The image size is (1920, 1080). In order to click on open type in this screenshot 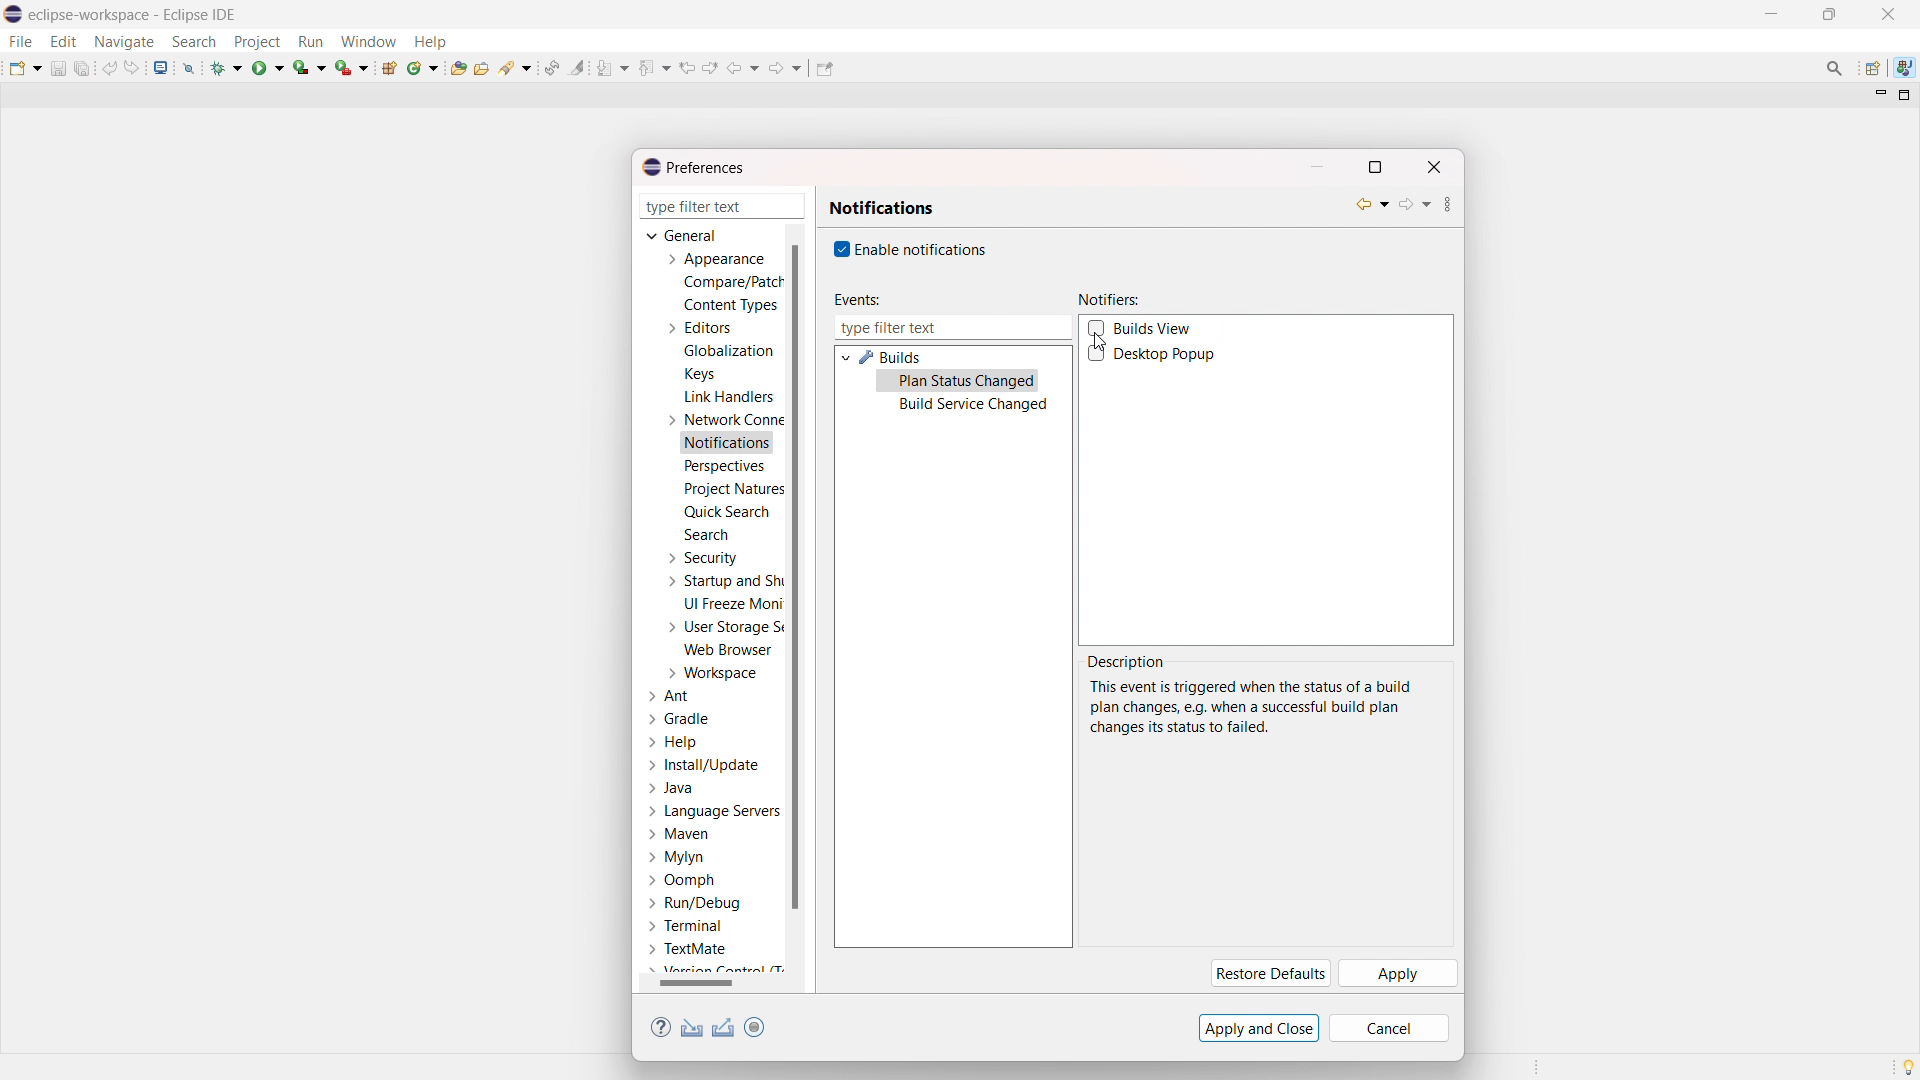, I will do `click(458, 66)`.